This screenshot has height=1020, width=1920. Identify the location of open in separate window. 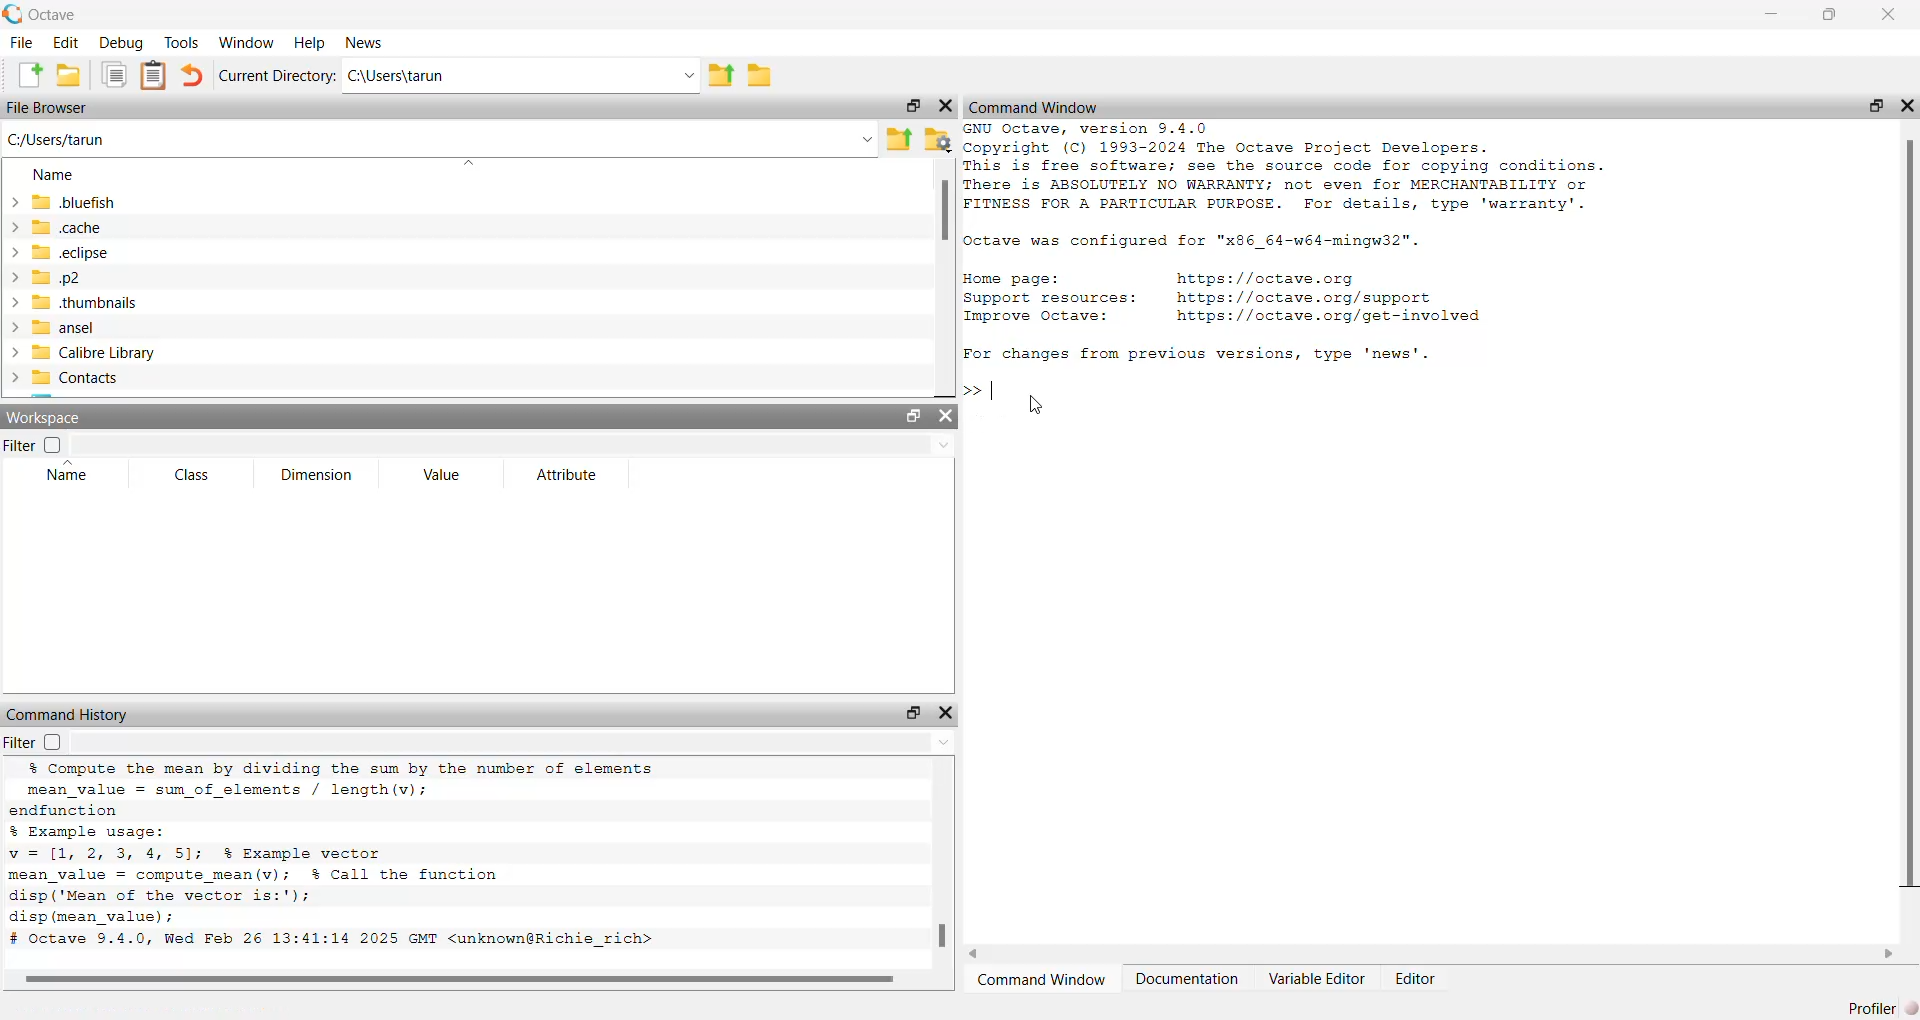
(915, 415).